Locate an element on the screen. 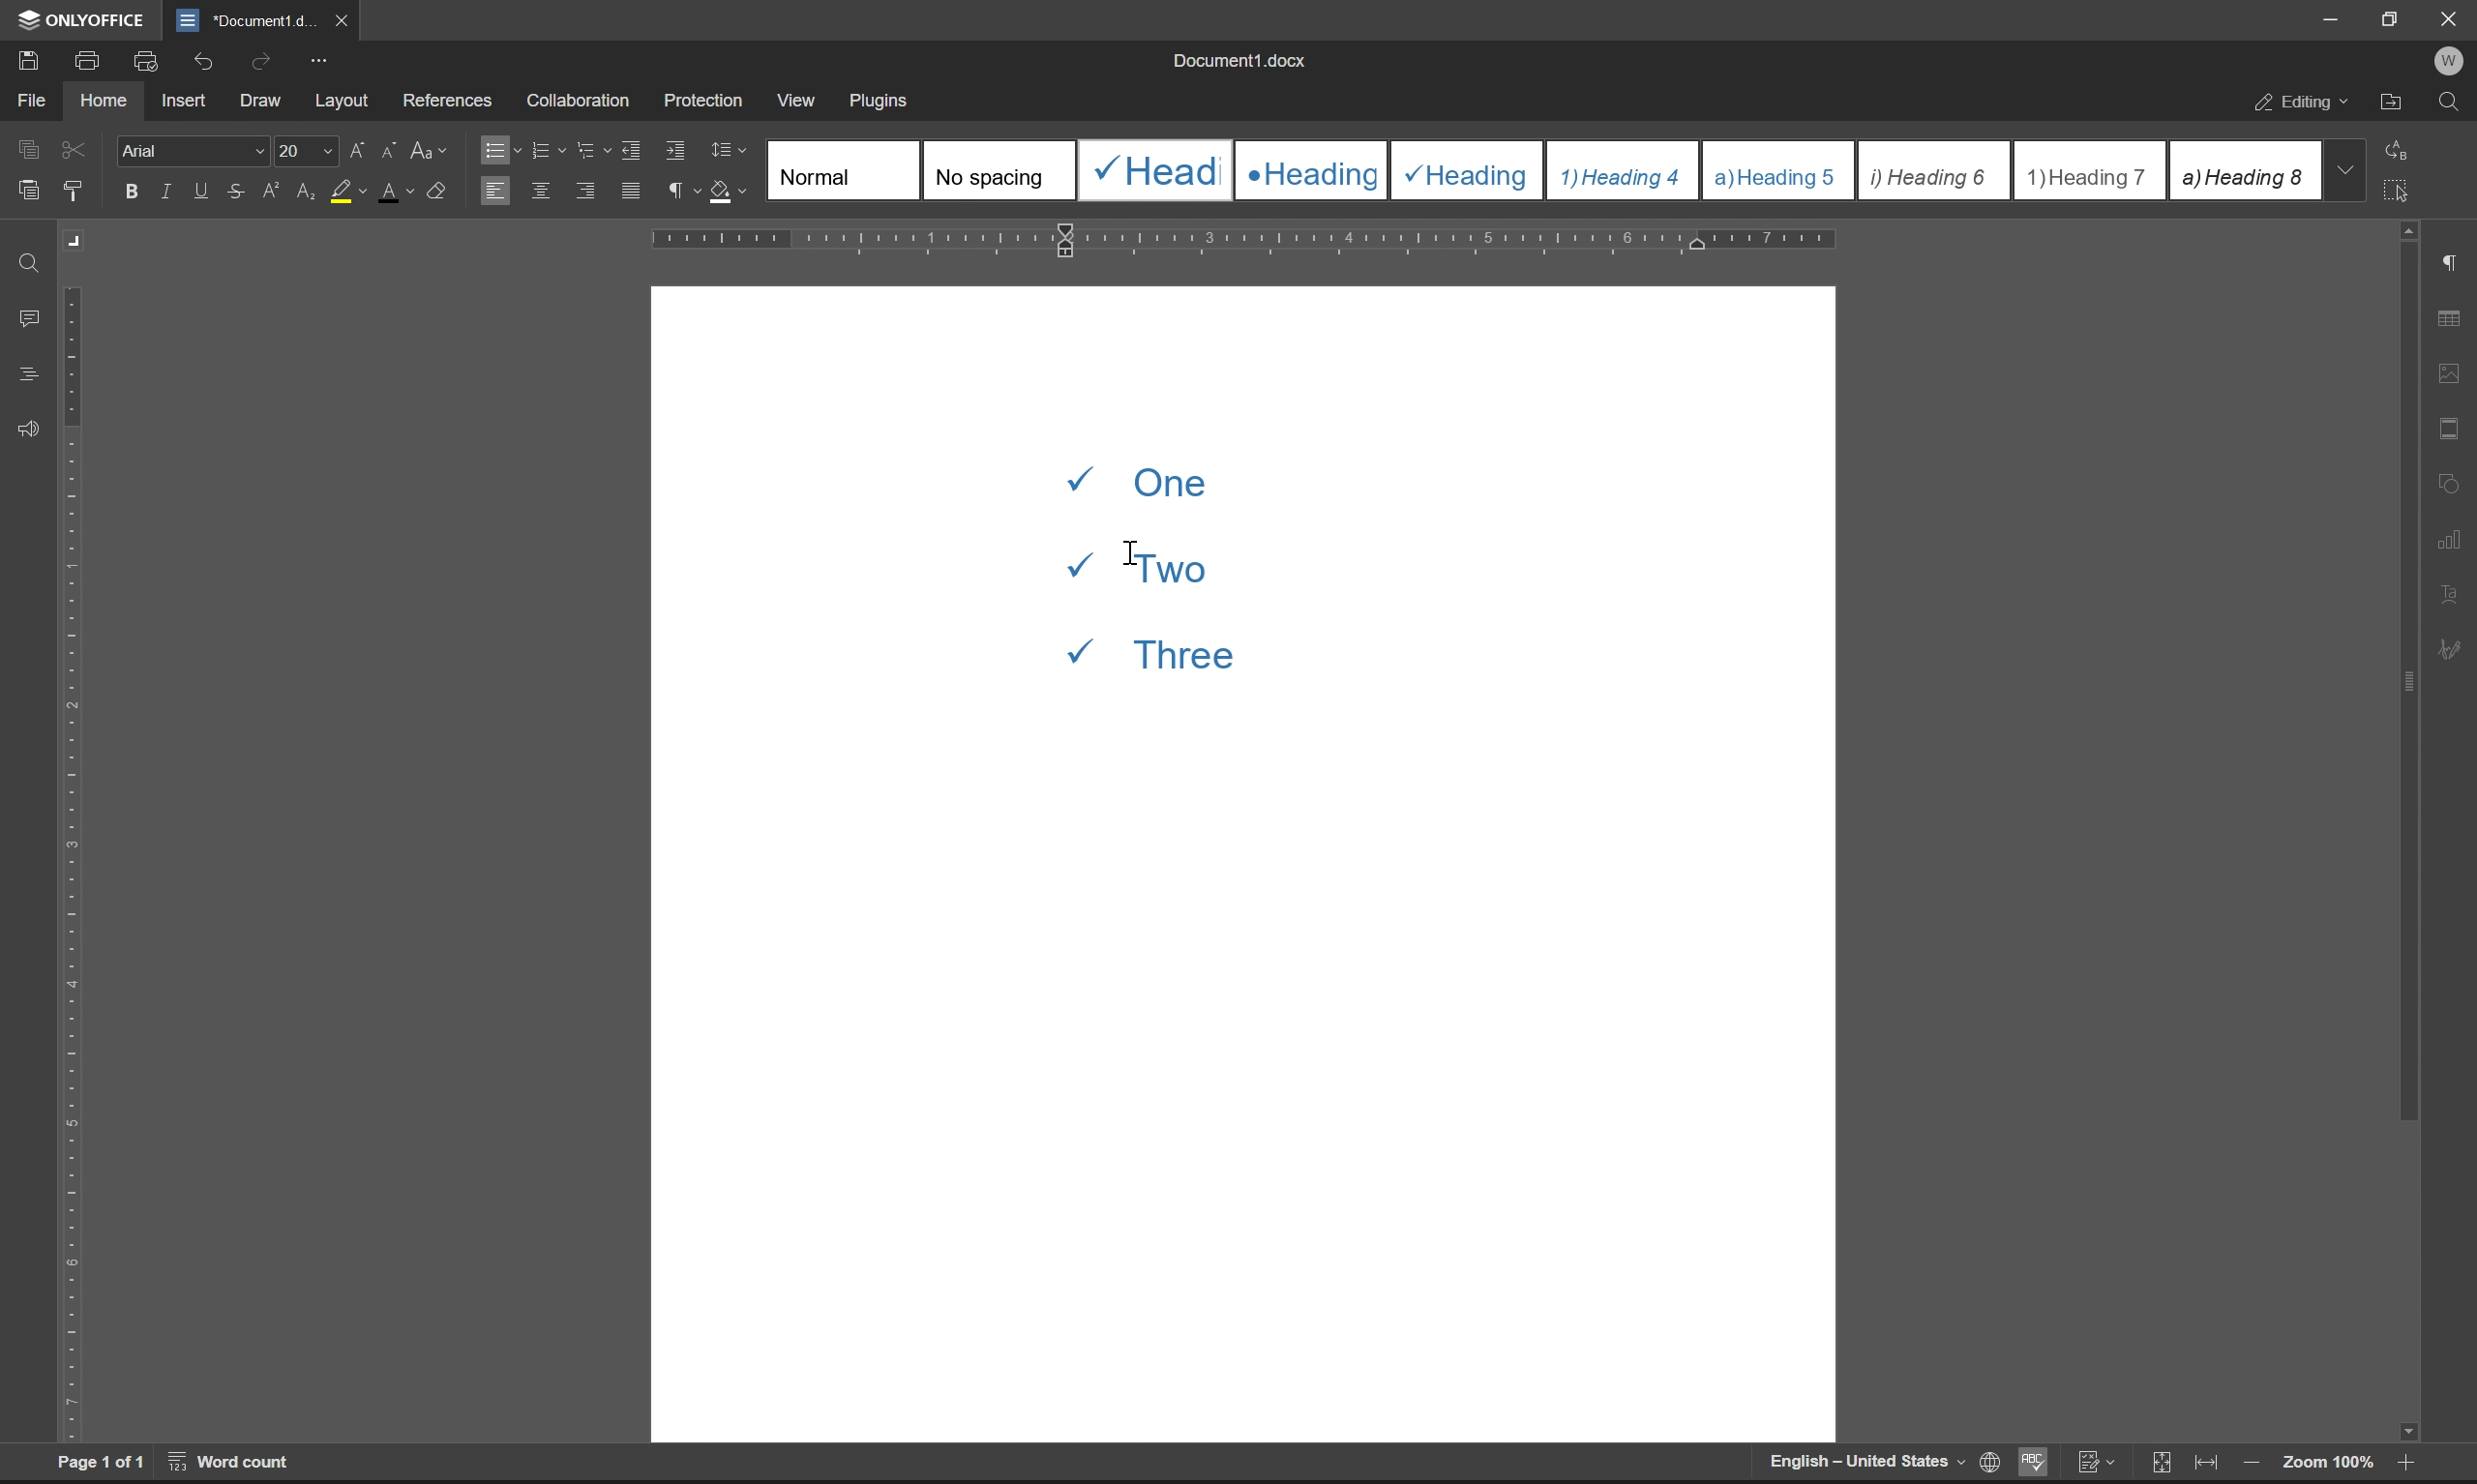 Image resolution: width=2477 pixels, height=1484 pixels. Heading 3 is located at coordinates (1468, 171).